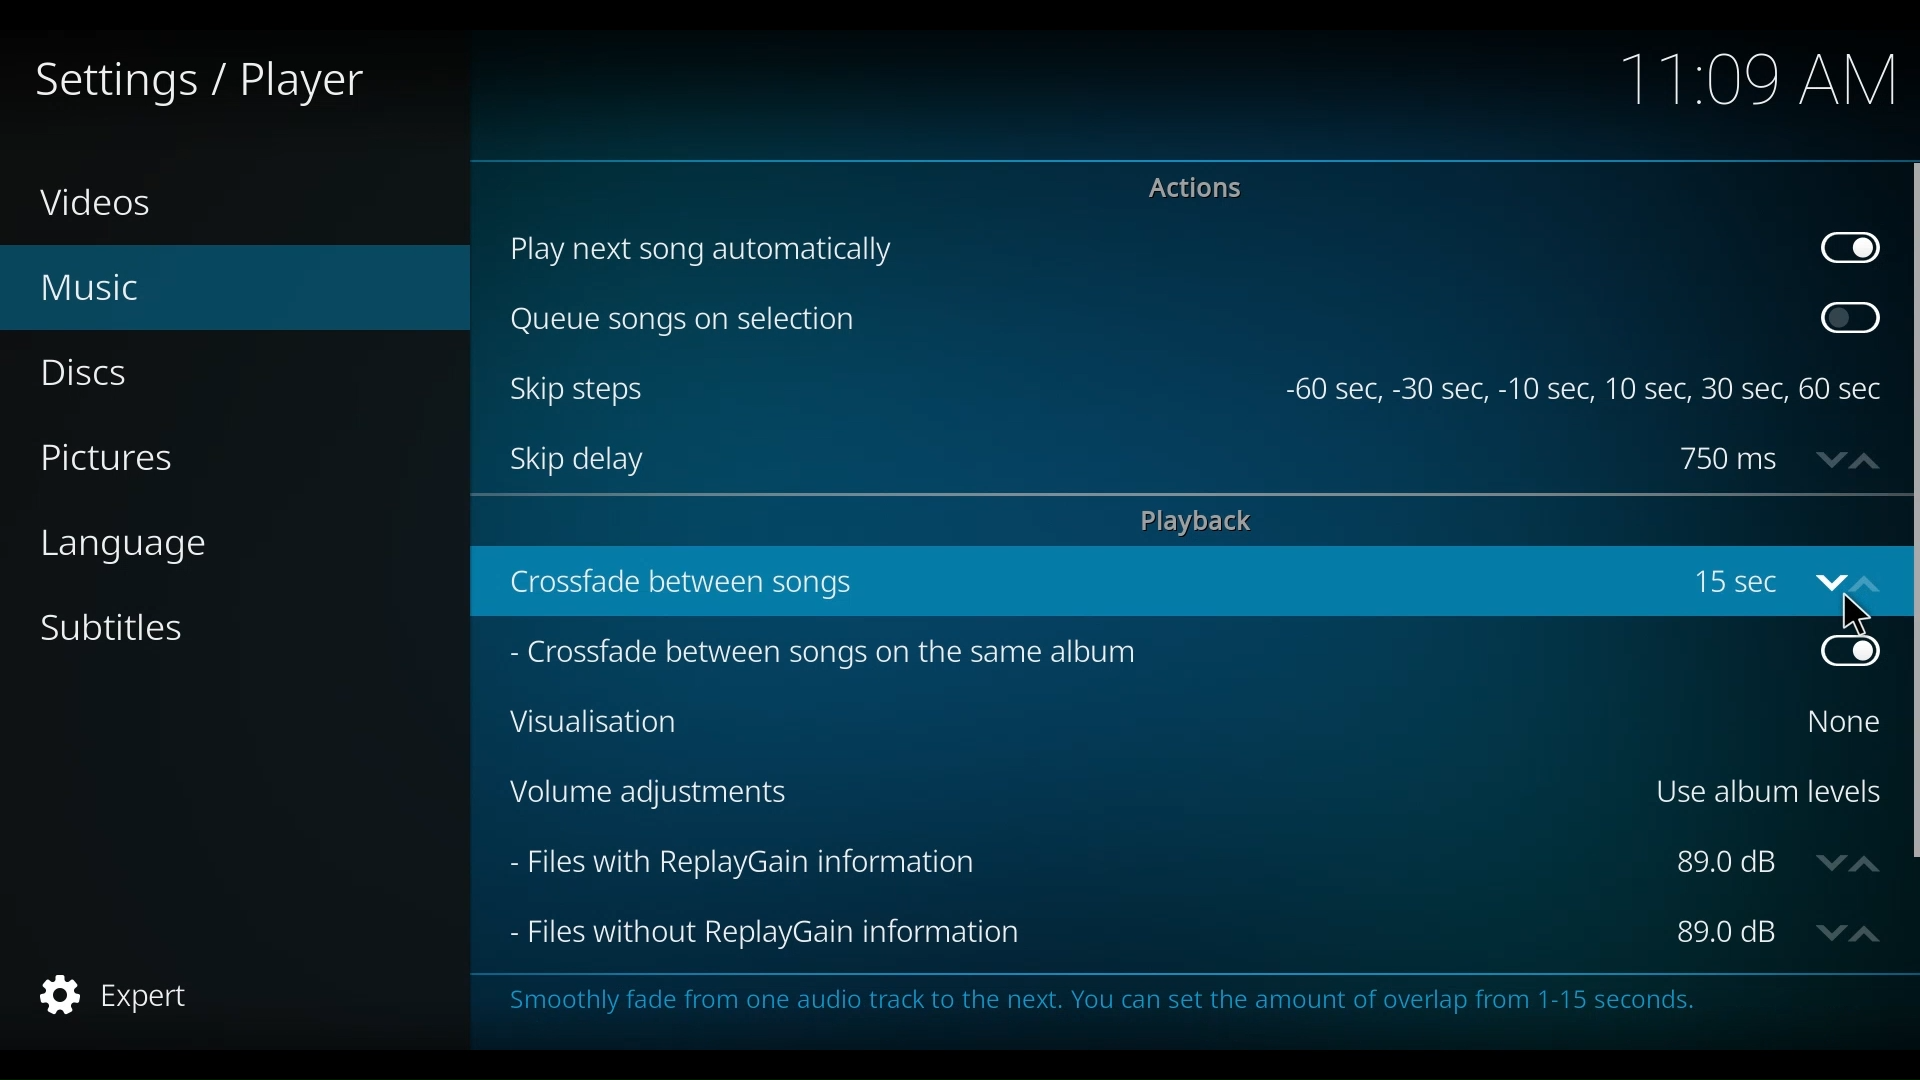 The height and width of the screenshot is (1080, 1920). Describe the element at coordinates (1835, 721) in the screenshot. I see `Select Visualization` at that location.